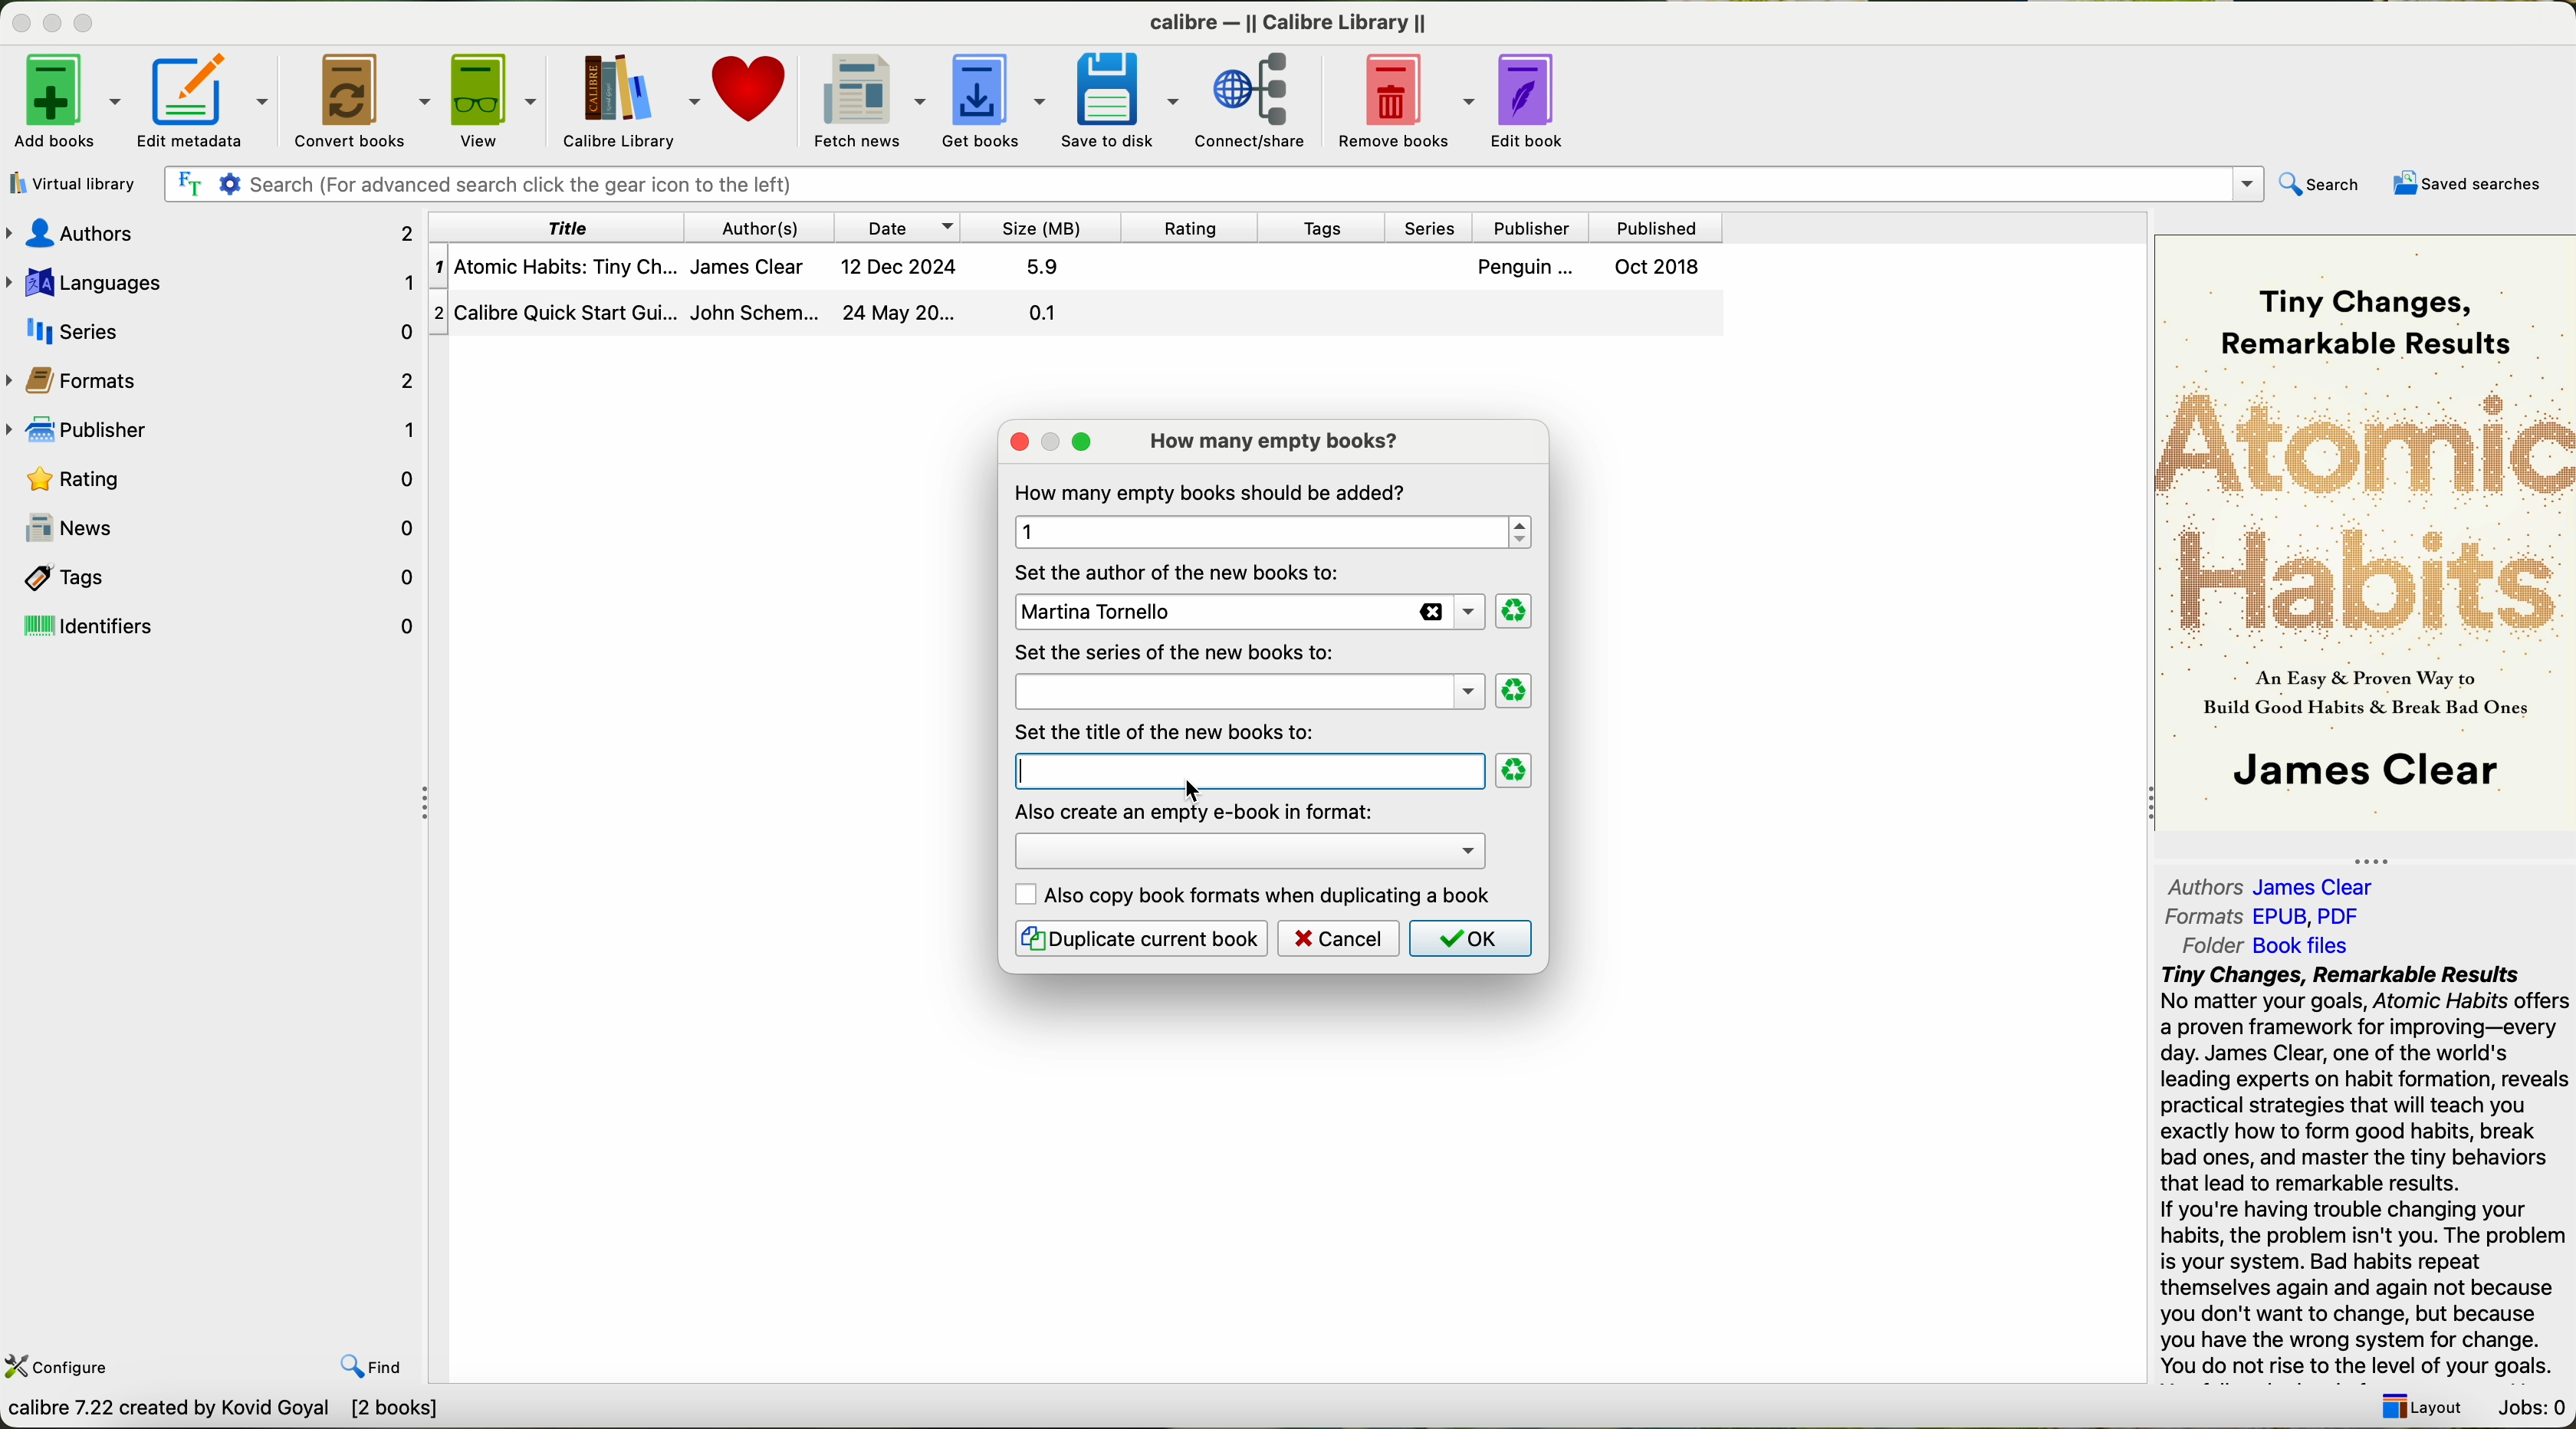 This screenshot has height=1429, width=2576. Describe the element at coordinates (758, 91) in the screenshot. I see `donate` at that location.